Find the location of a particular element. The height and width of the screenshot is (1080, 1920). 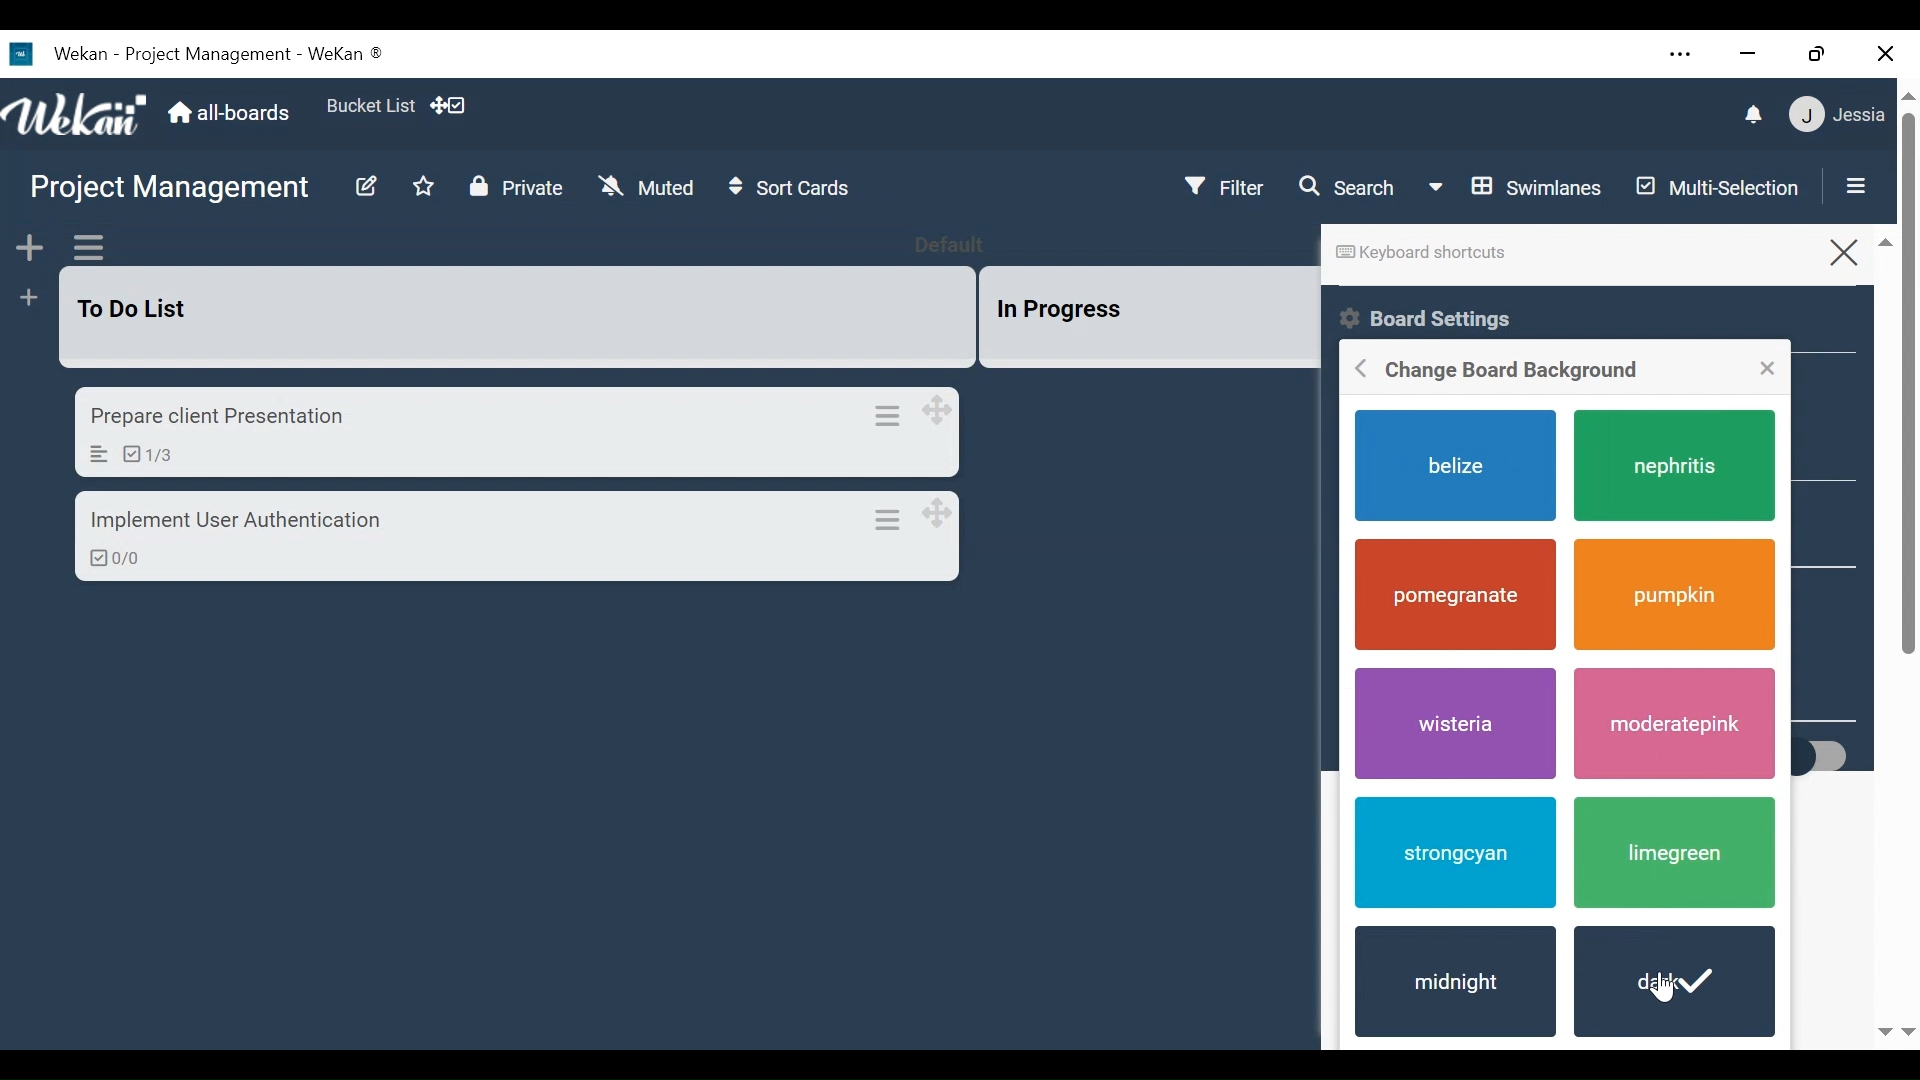

wisteria is located at coordinates (1458, 725).